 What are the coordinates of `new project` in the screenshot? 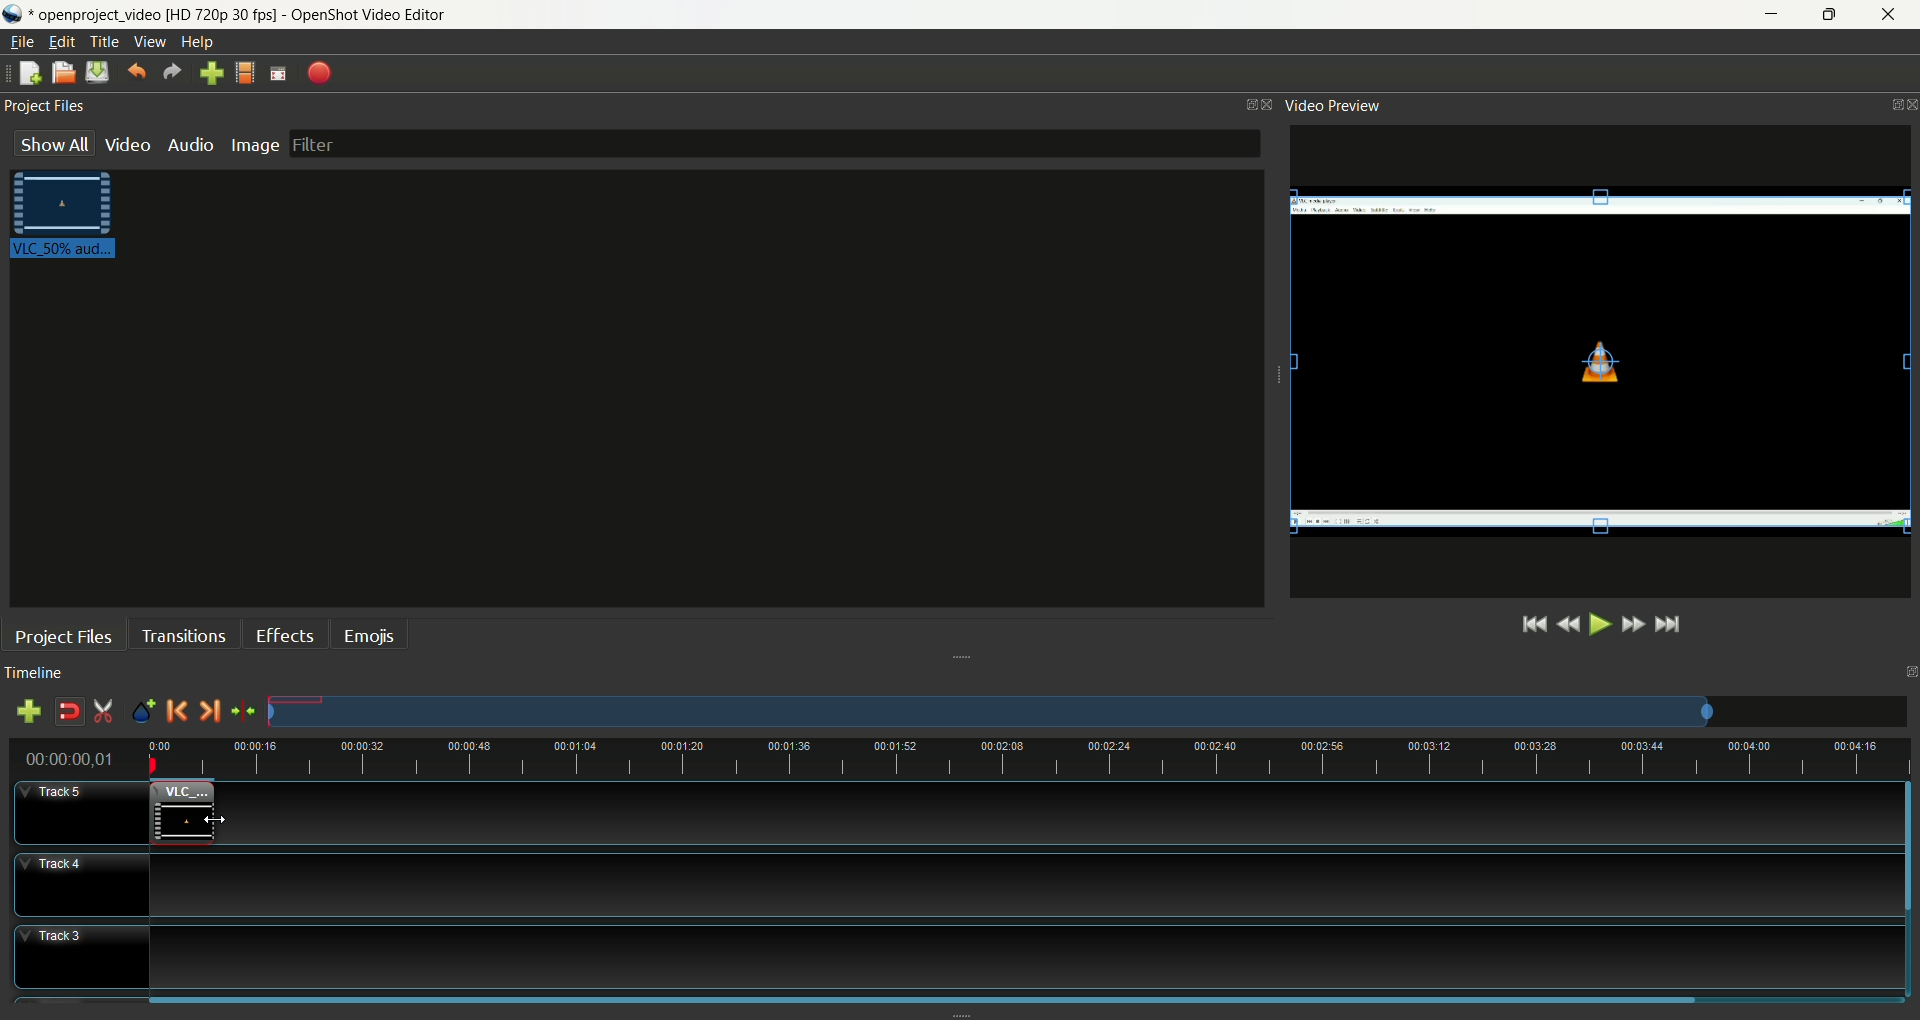 It's located at (31, 75).